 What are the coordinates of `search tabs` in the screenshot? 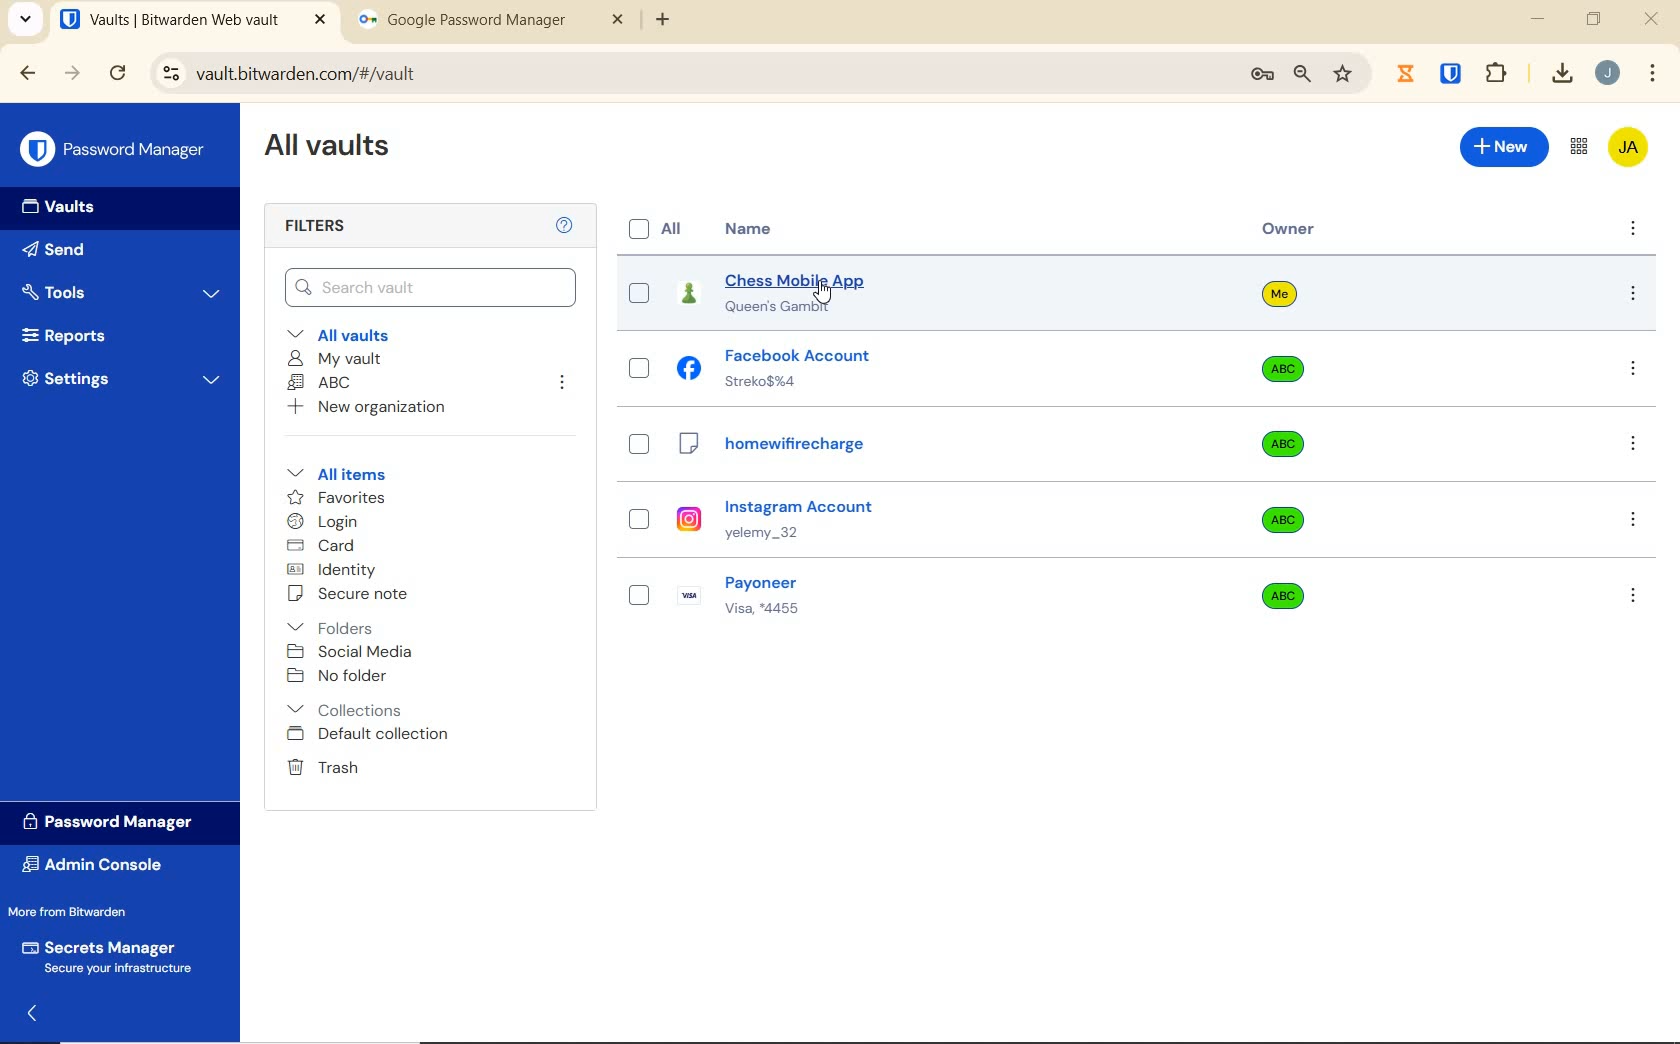 It's located at (25, 23).